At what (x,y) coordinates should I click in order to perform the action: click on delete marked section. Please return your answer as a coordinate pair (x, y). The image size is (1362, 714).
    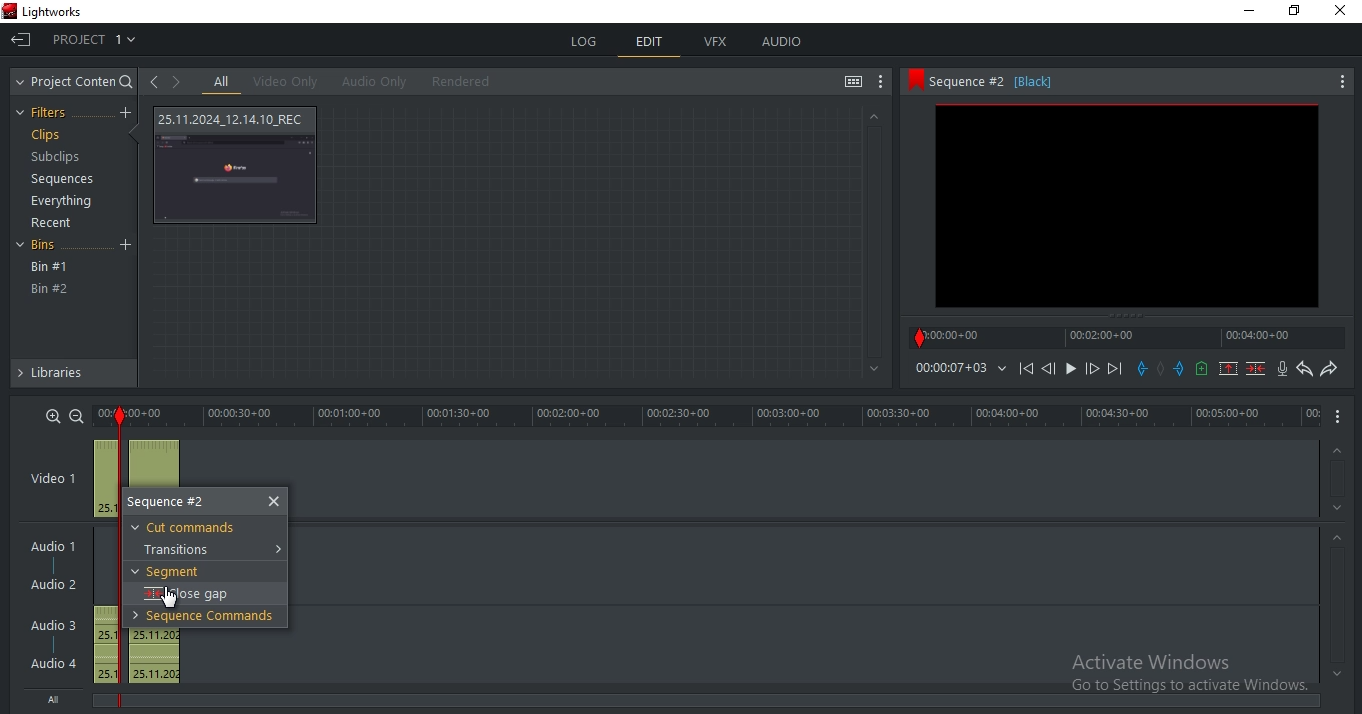
    Looking at the image, I should click on (1256, 369).